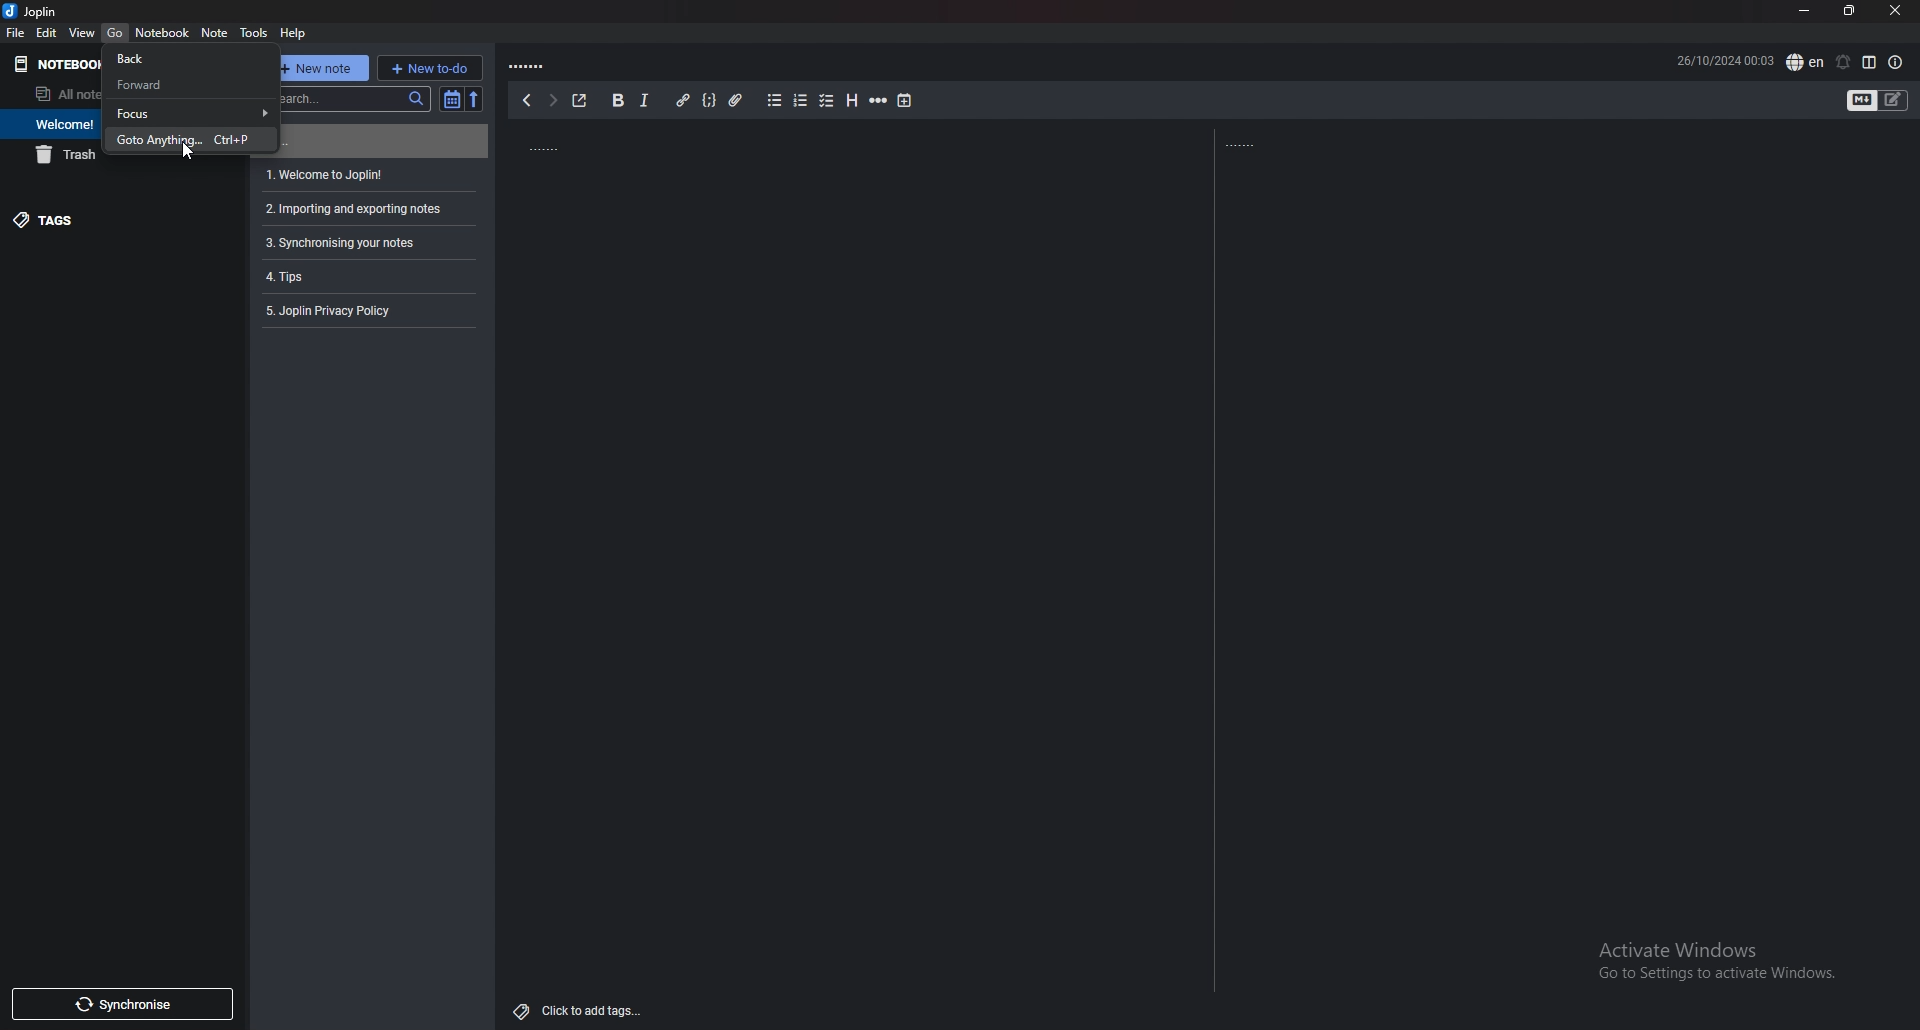  I want to click on toggle editor layout, so click(1871, 62).